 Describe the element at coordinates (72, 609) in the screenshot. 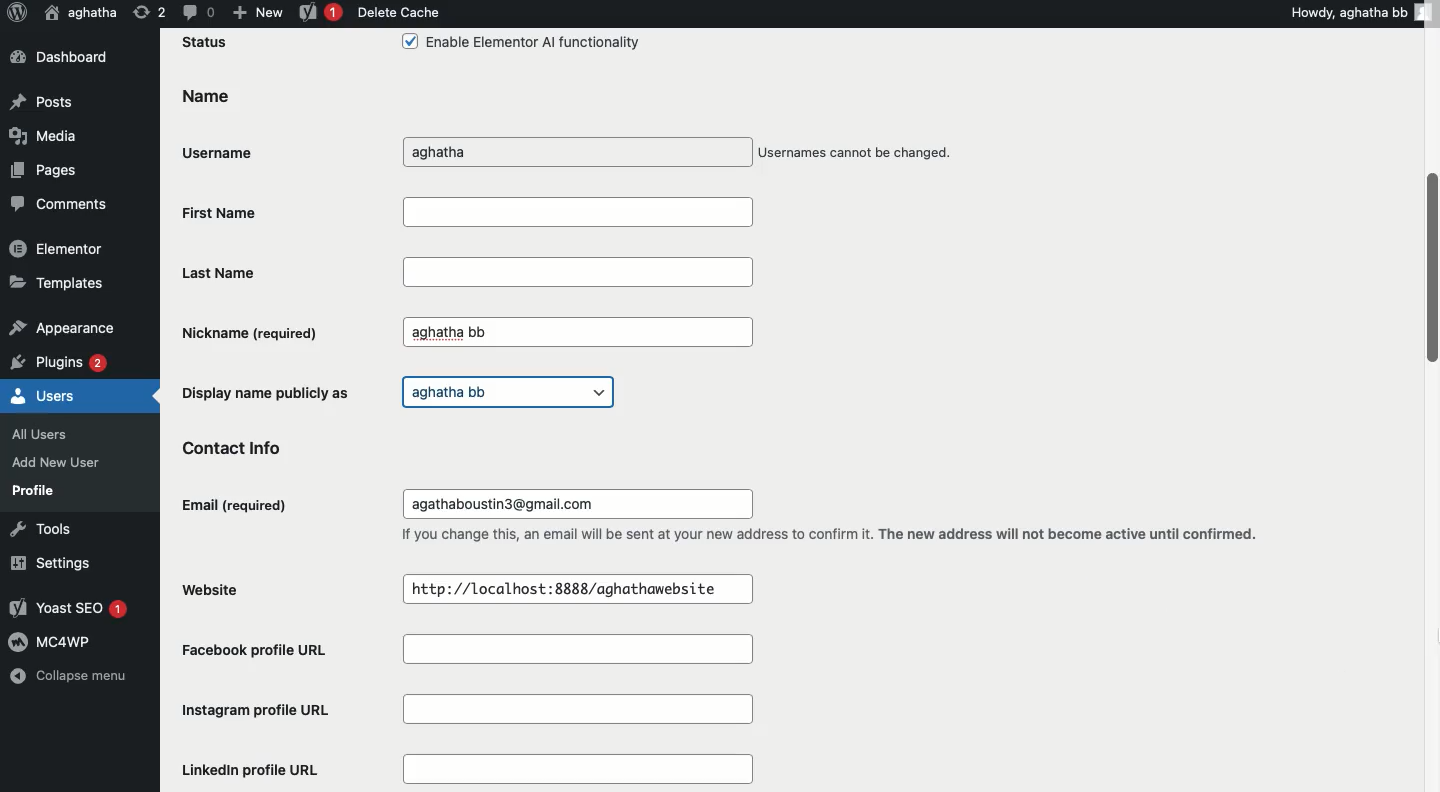

I see `Yoast SEO 1` at that location.